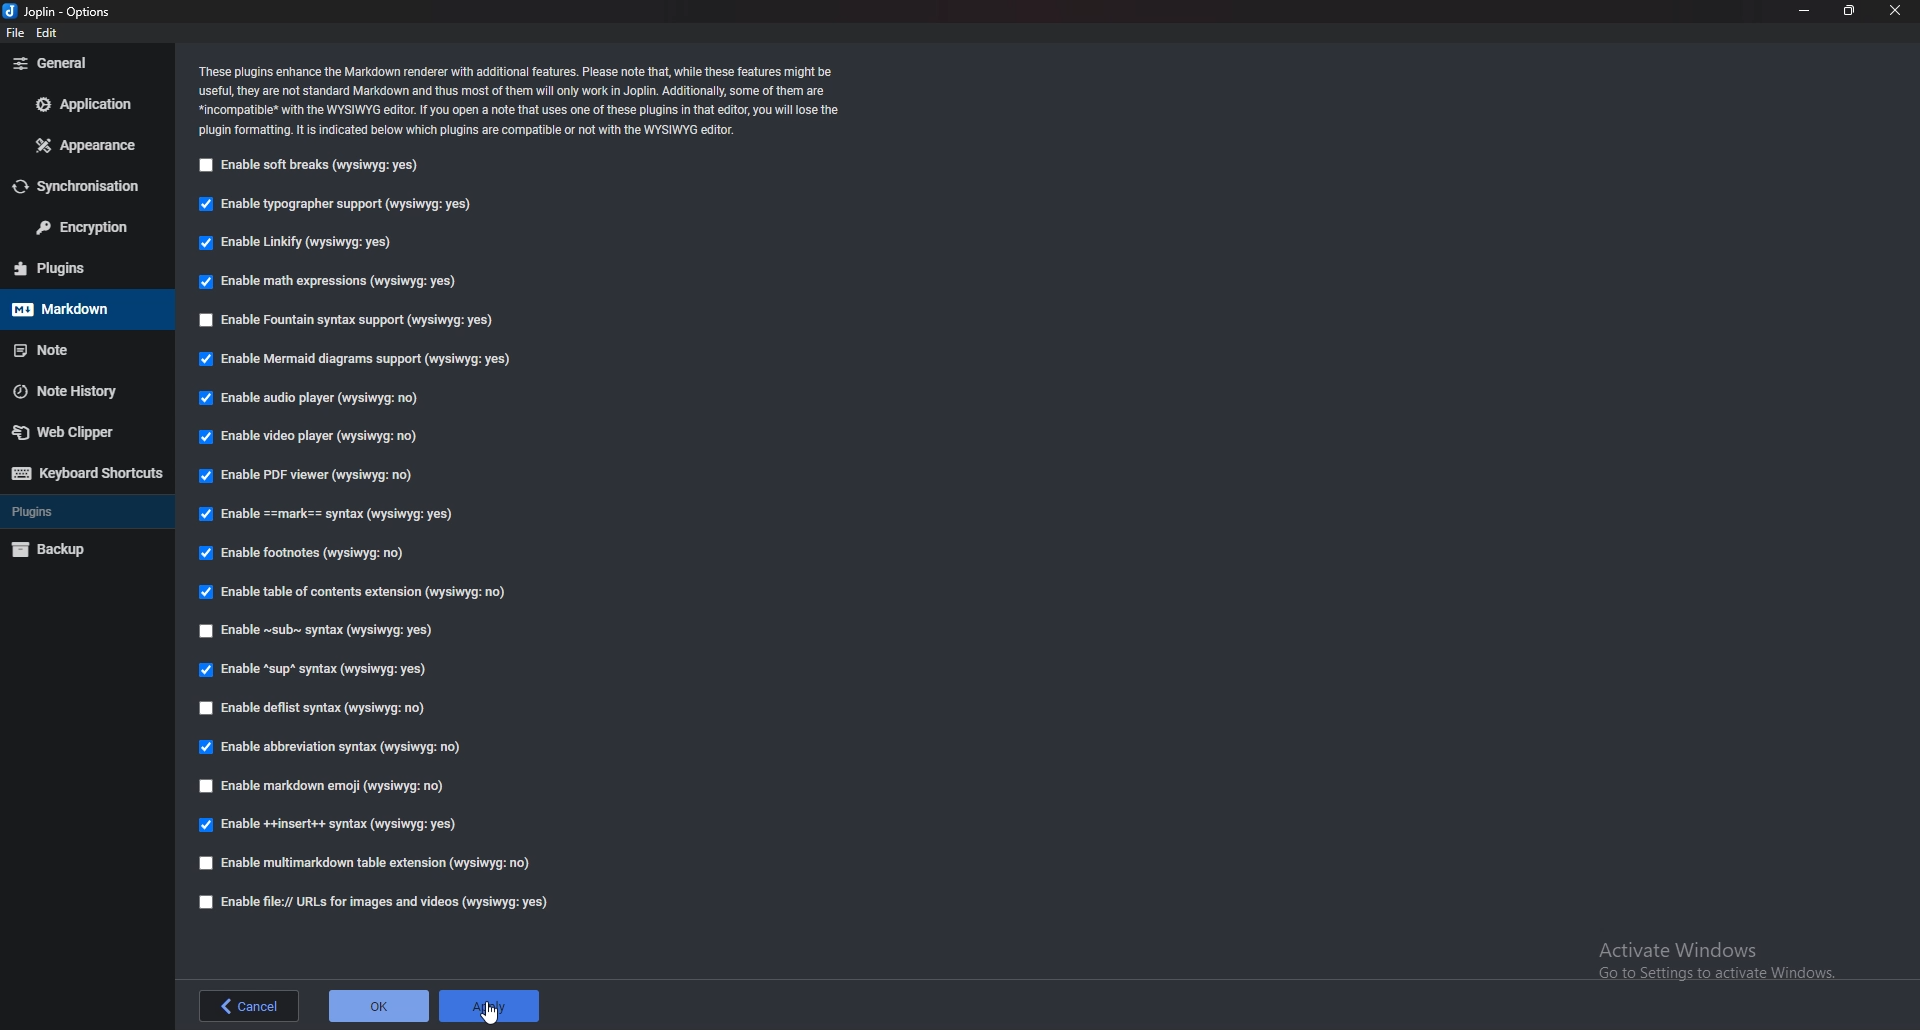 Image resolution: width=1920 pixels, height=1030 pixels. What do you see at coordinates (80, 64) in the screenshot?
I see `general` at bounding box center [80, 64].